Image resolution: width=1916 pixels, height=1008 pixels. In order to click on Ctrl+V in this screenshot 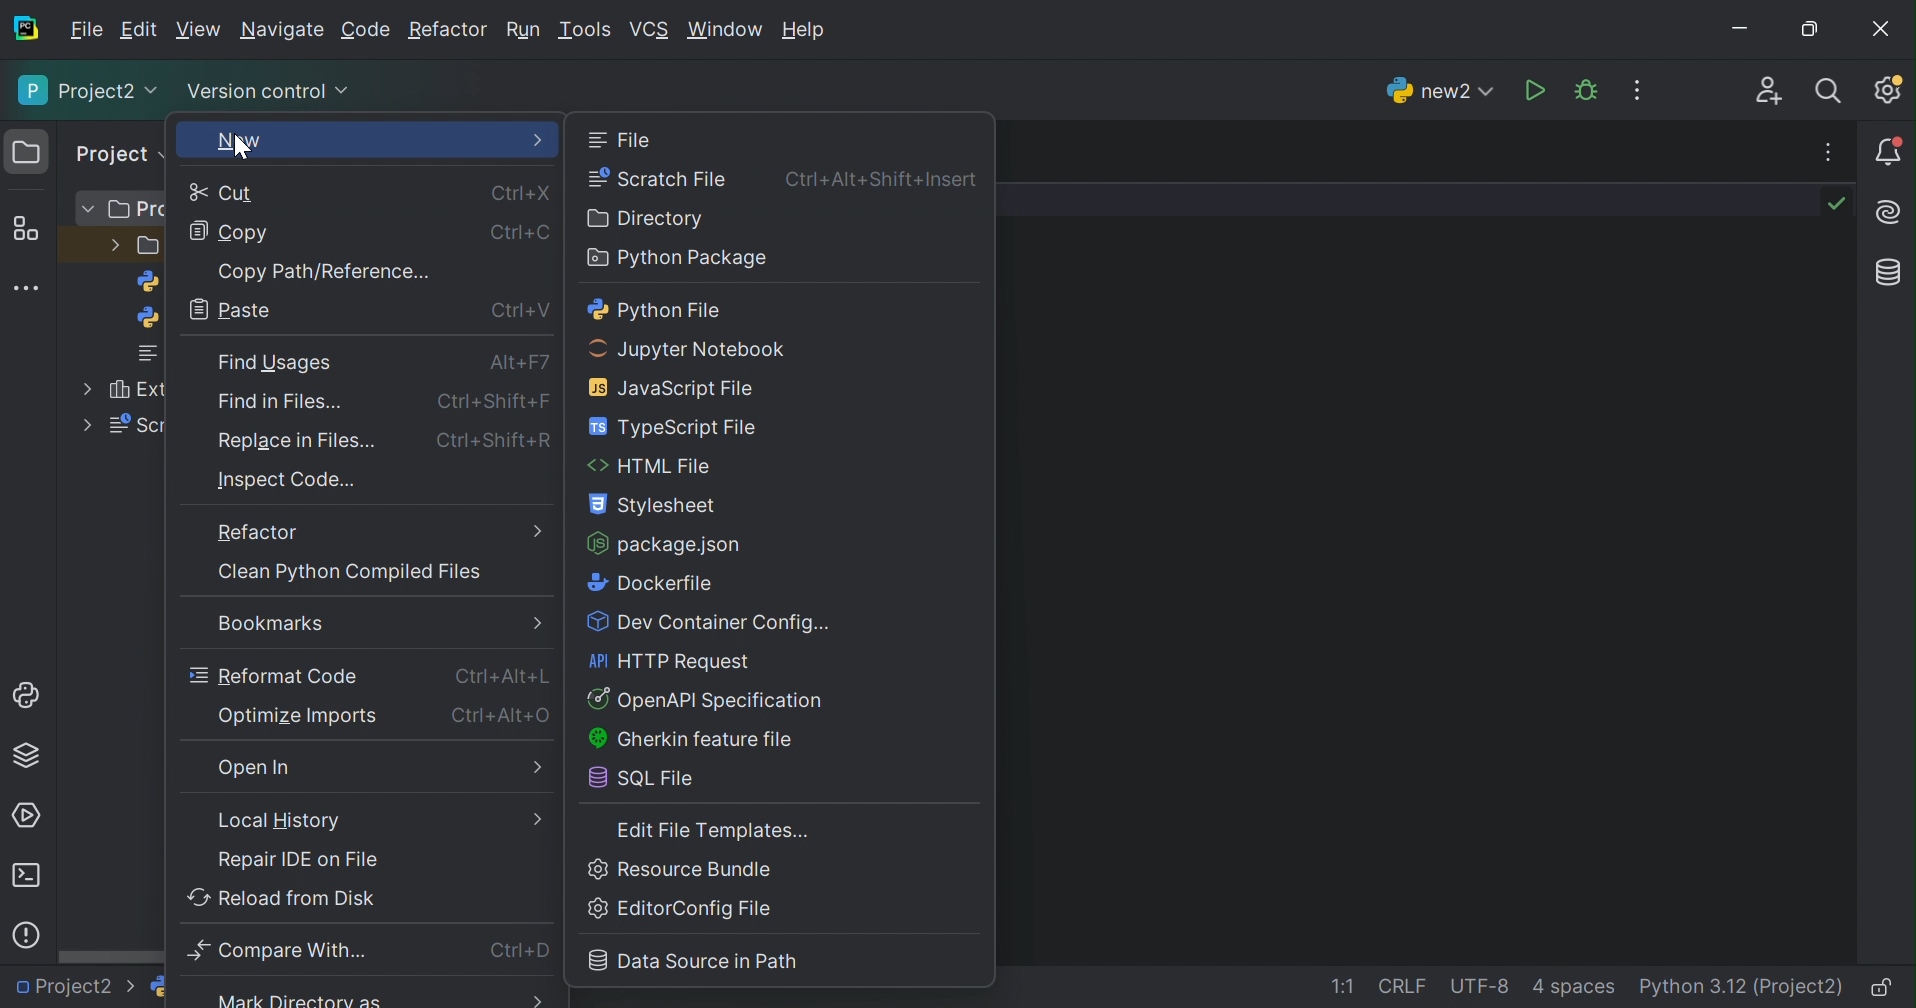, I will do `click(522, 309)`.